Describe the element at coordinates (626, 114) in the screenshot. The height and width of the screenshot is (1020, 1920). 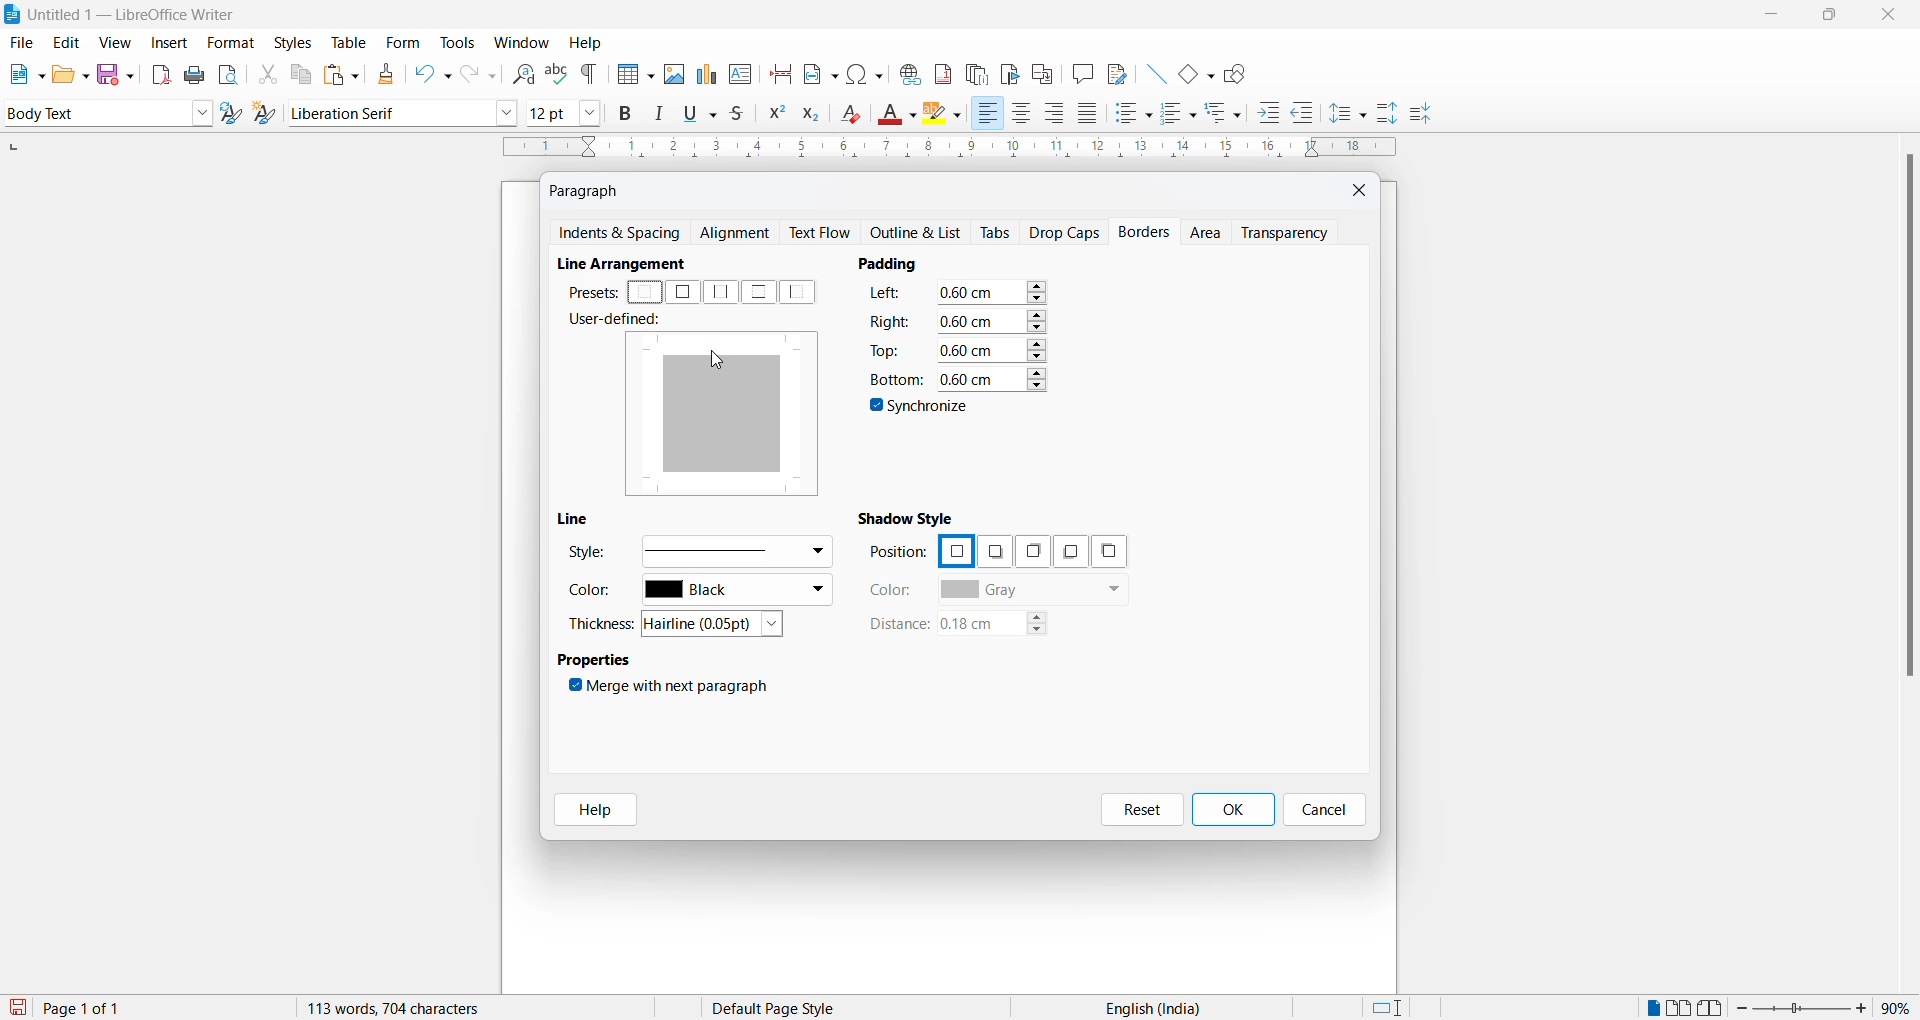
I see `bold` at that location.